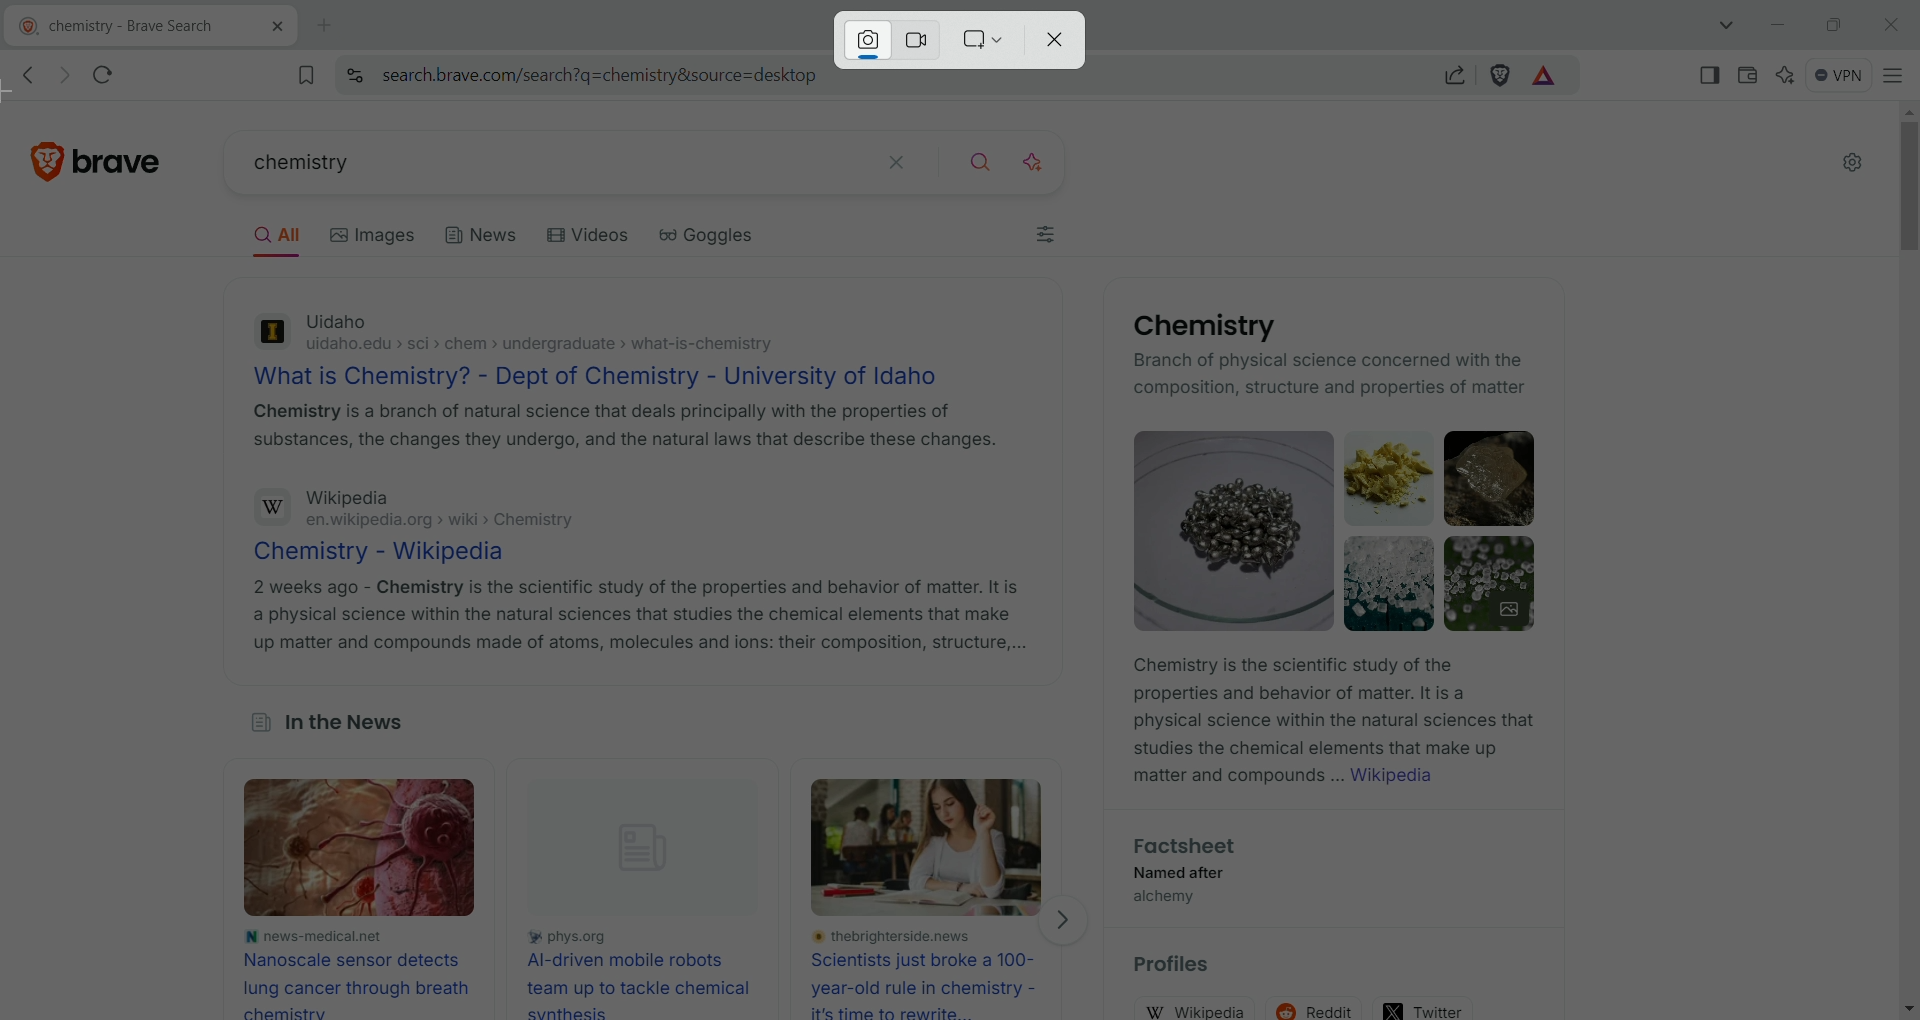 The height and width of the screenshot is (1020, 1920). Describe the element at coordinates (1045, 159) in the screenshot. I see `answer with AI` at that location.